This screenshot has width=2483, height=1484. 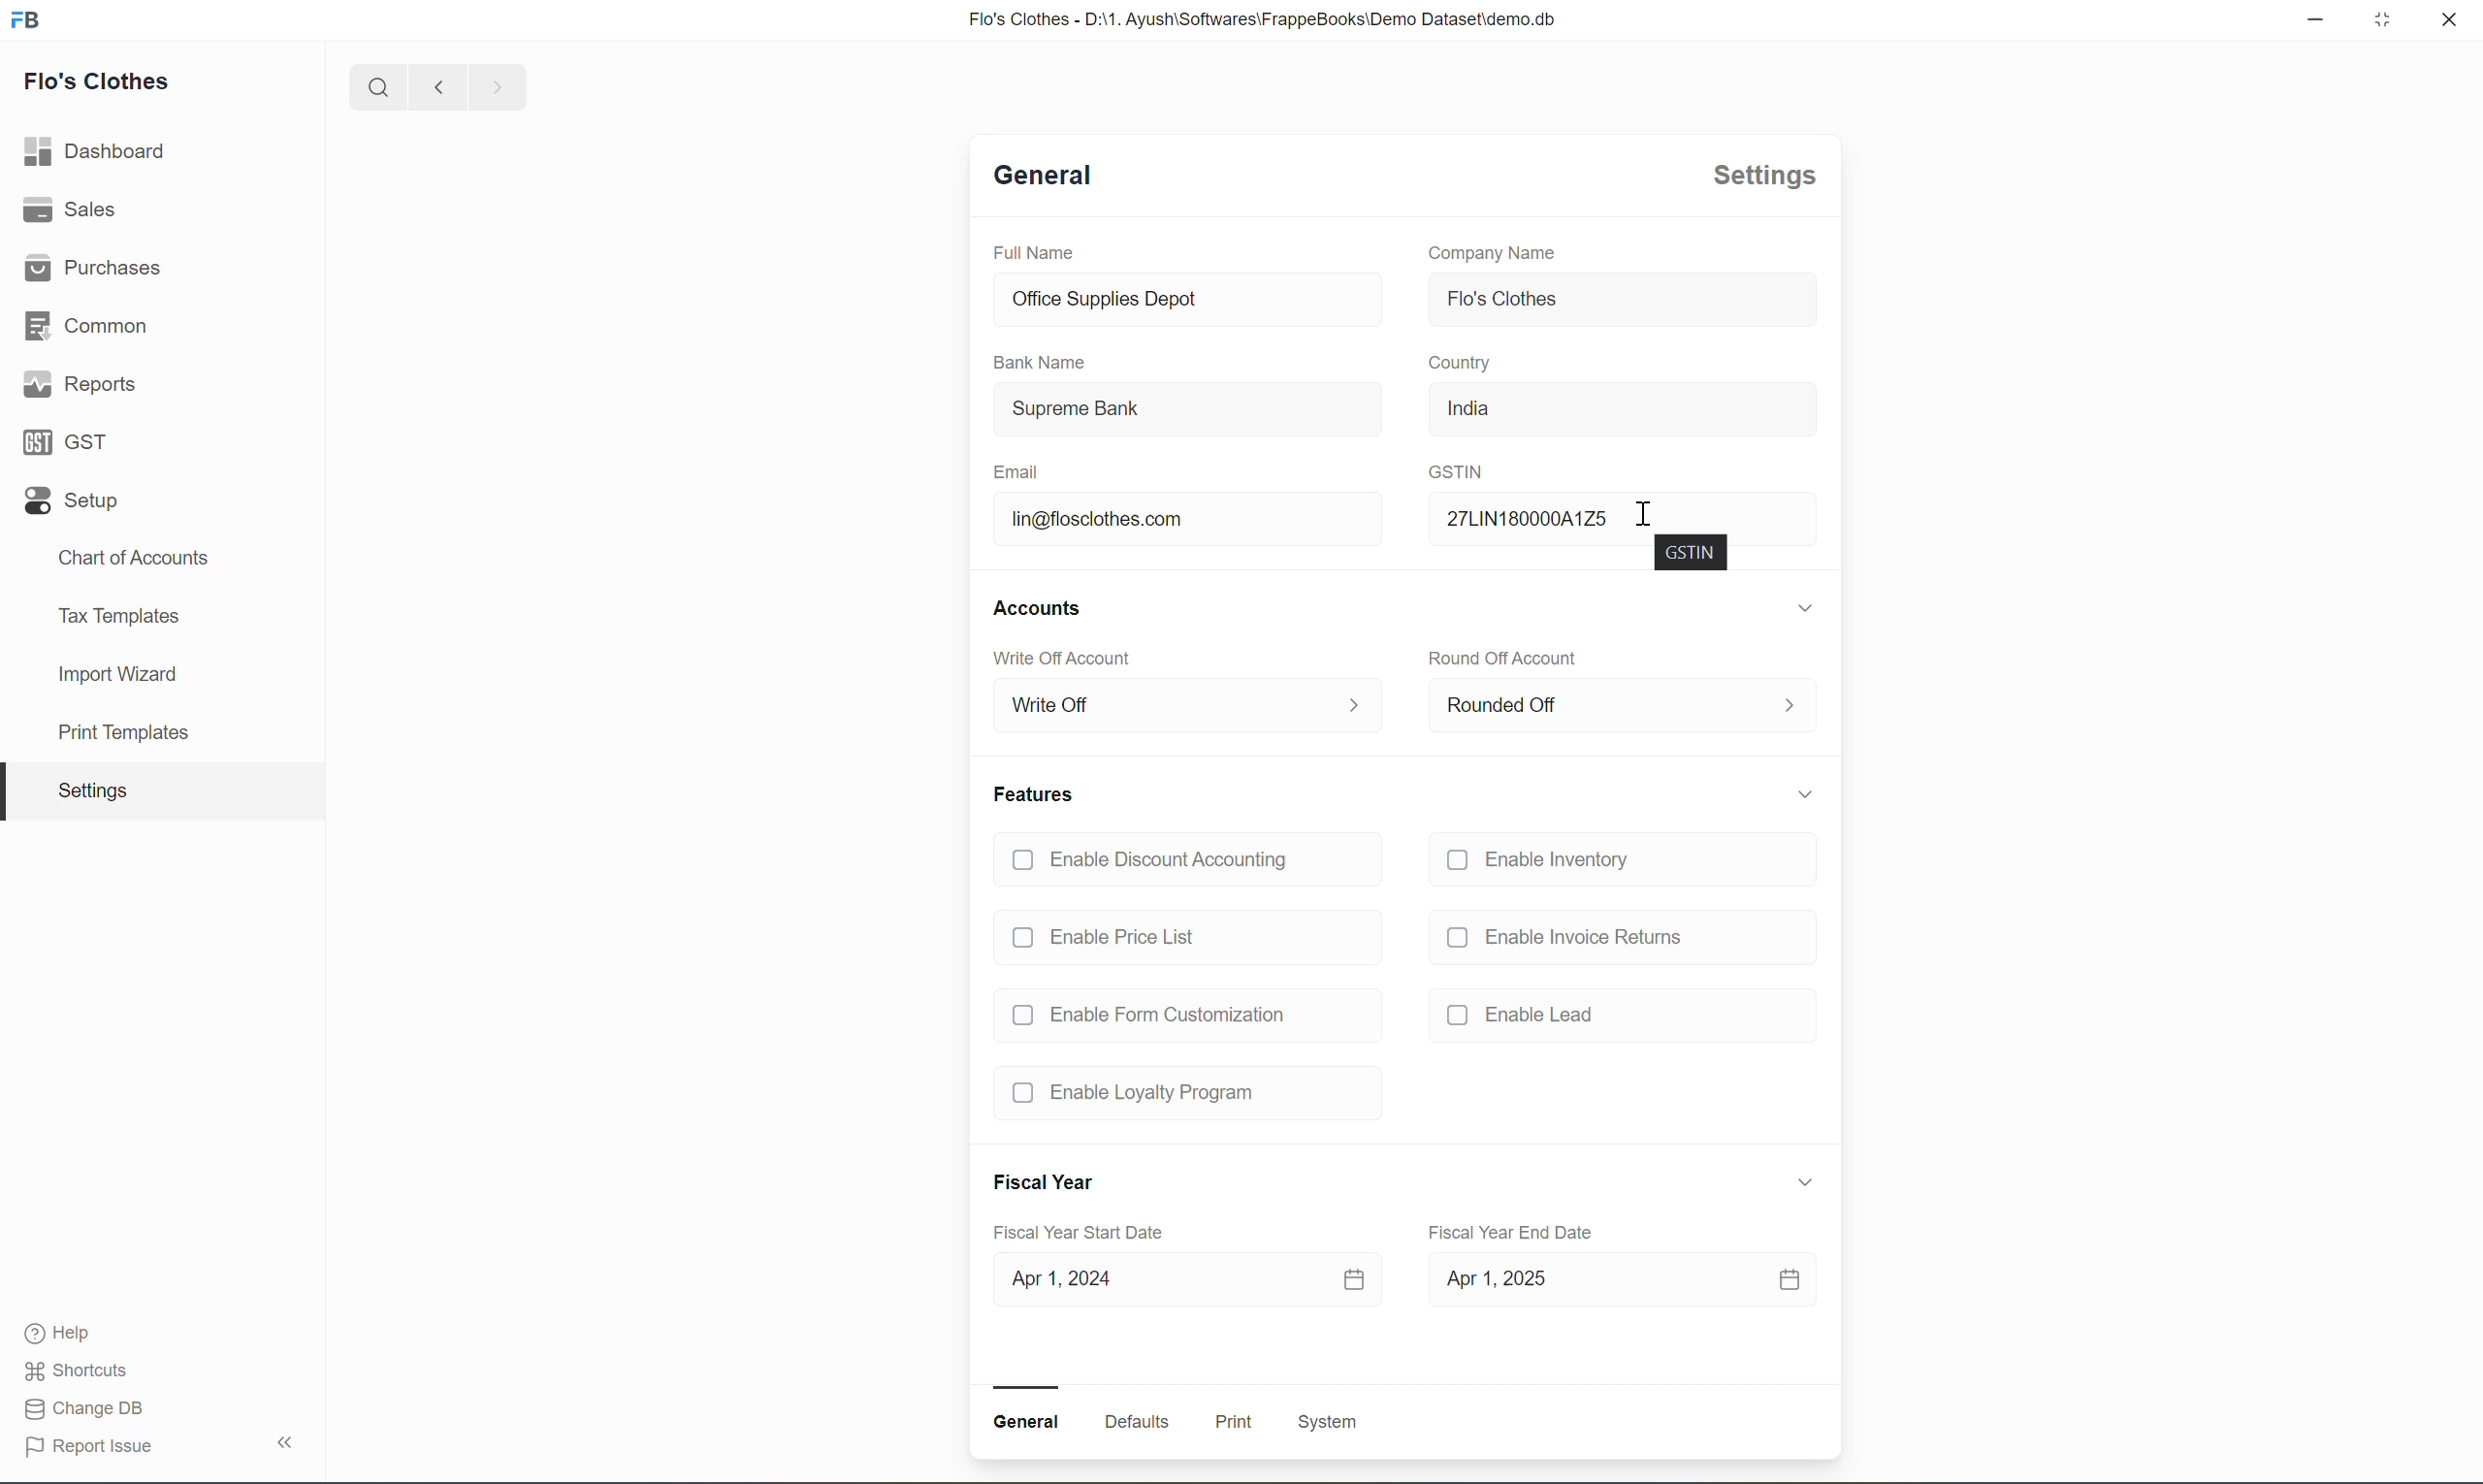 I want to click on Apr 1, 2025, so click(x=1571, y=1279).